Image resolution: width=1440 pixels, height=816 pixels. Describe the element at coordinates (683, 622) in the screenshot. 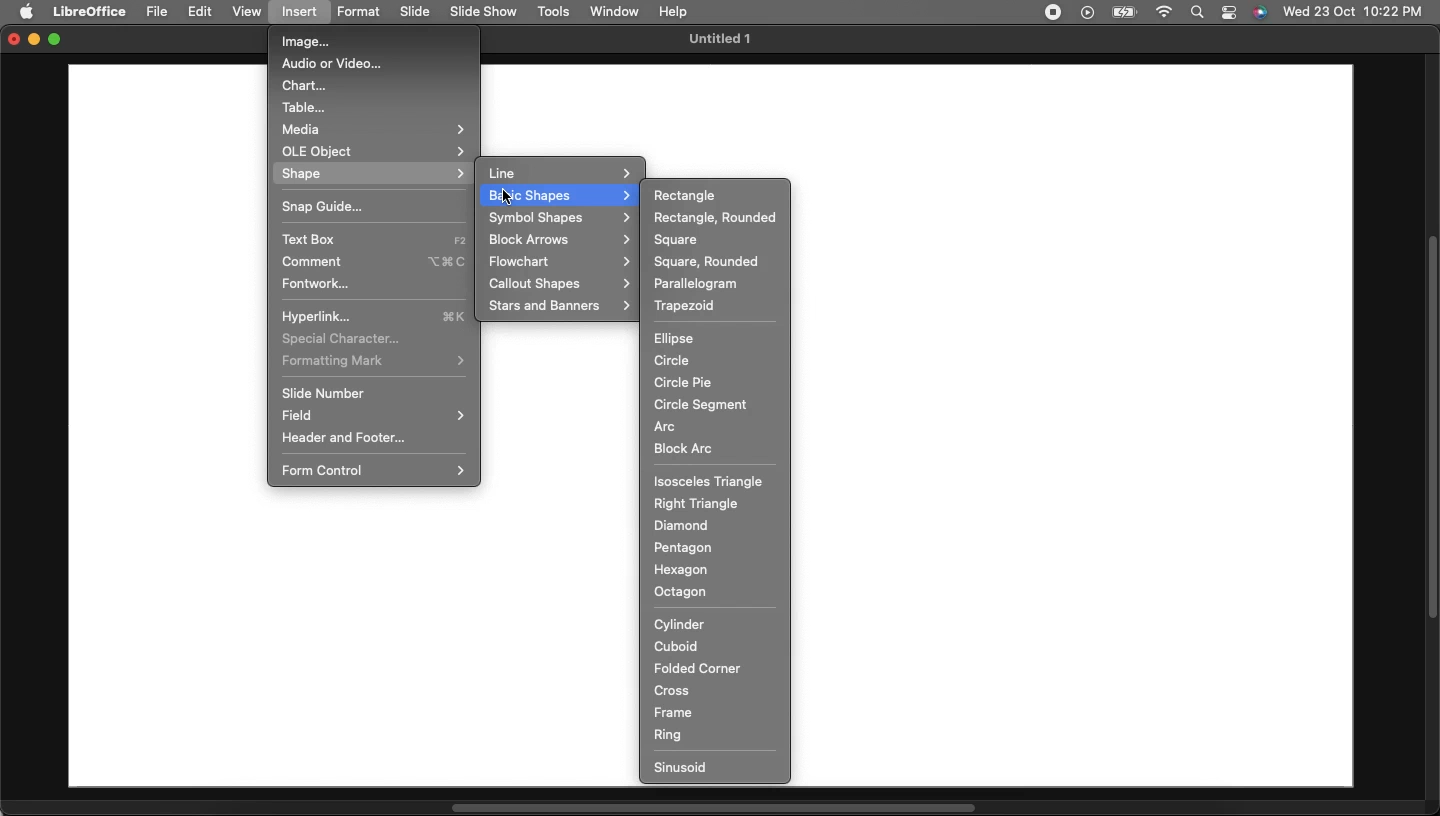

I see `Cylinder` at that location.